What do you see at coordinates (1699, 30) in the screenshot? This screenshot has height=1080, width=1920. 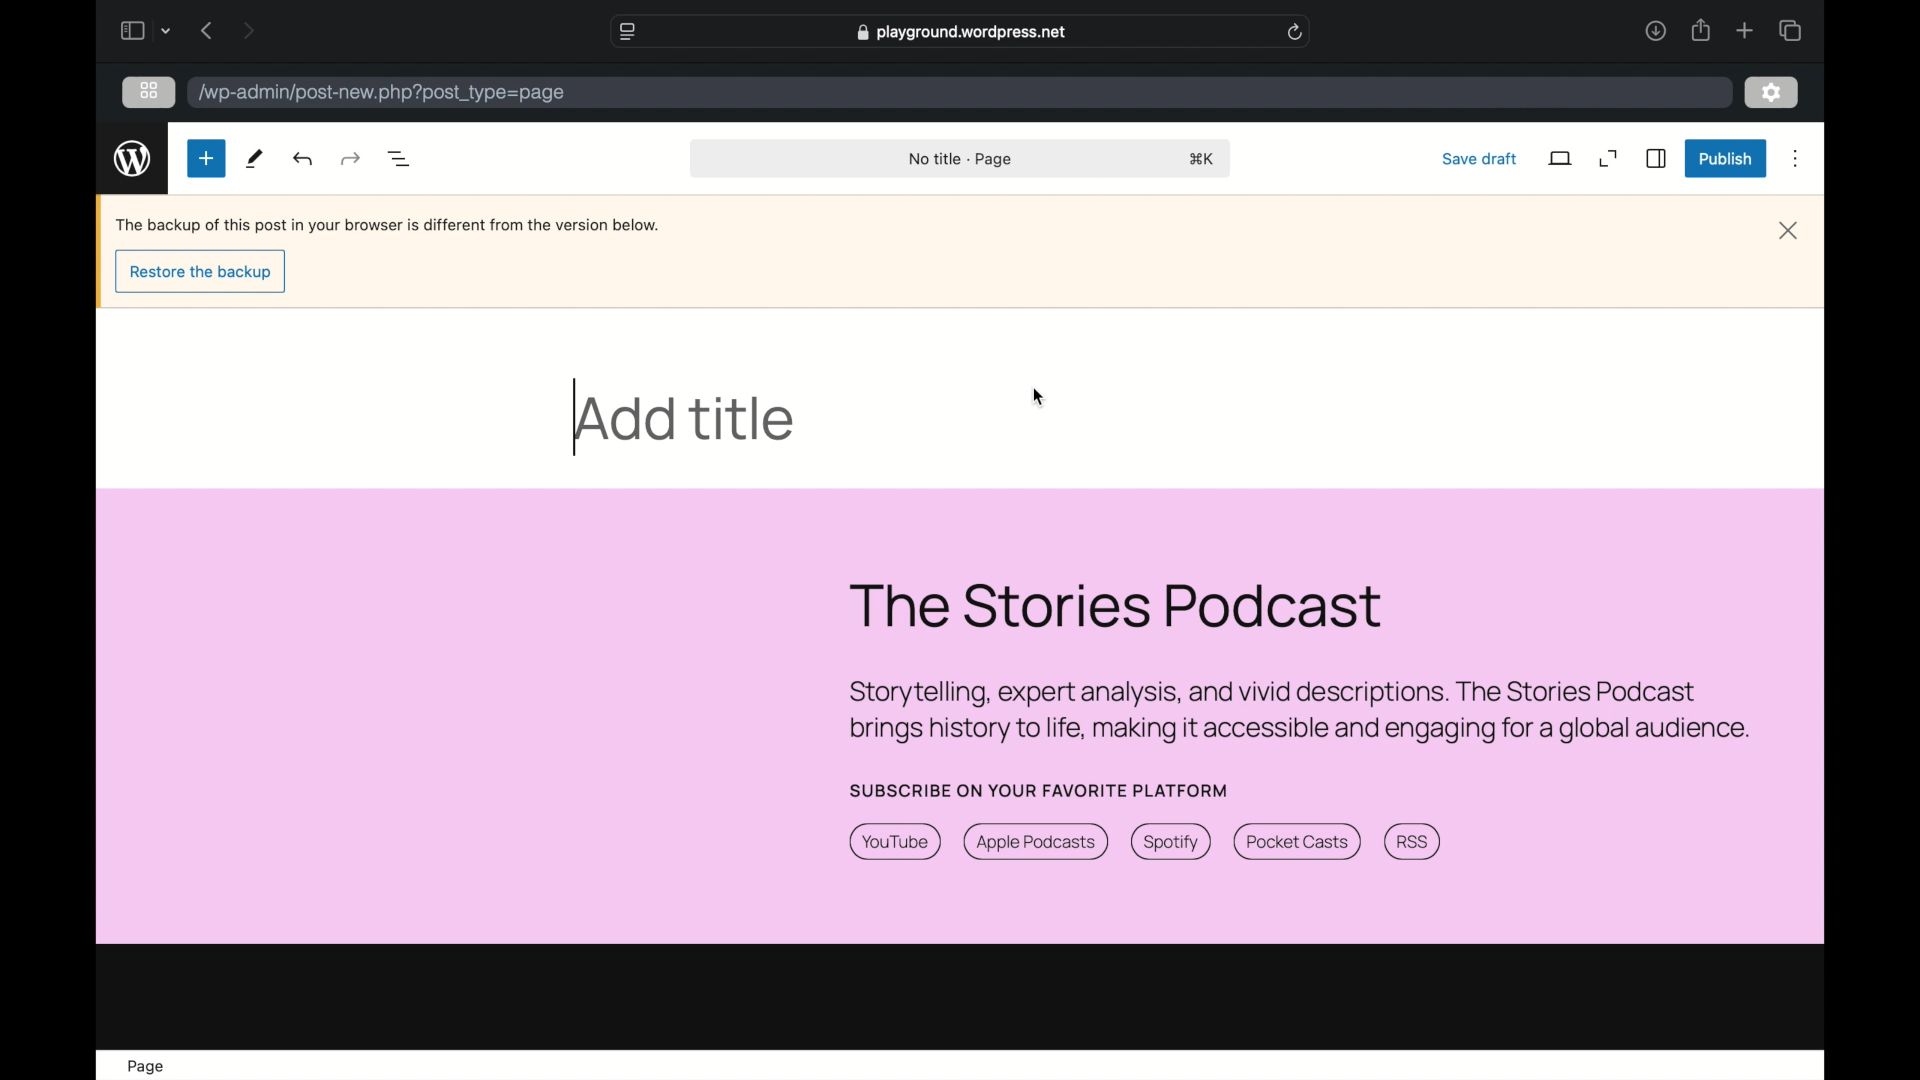 I see `share` at bounding box center [1699, 30].